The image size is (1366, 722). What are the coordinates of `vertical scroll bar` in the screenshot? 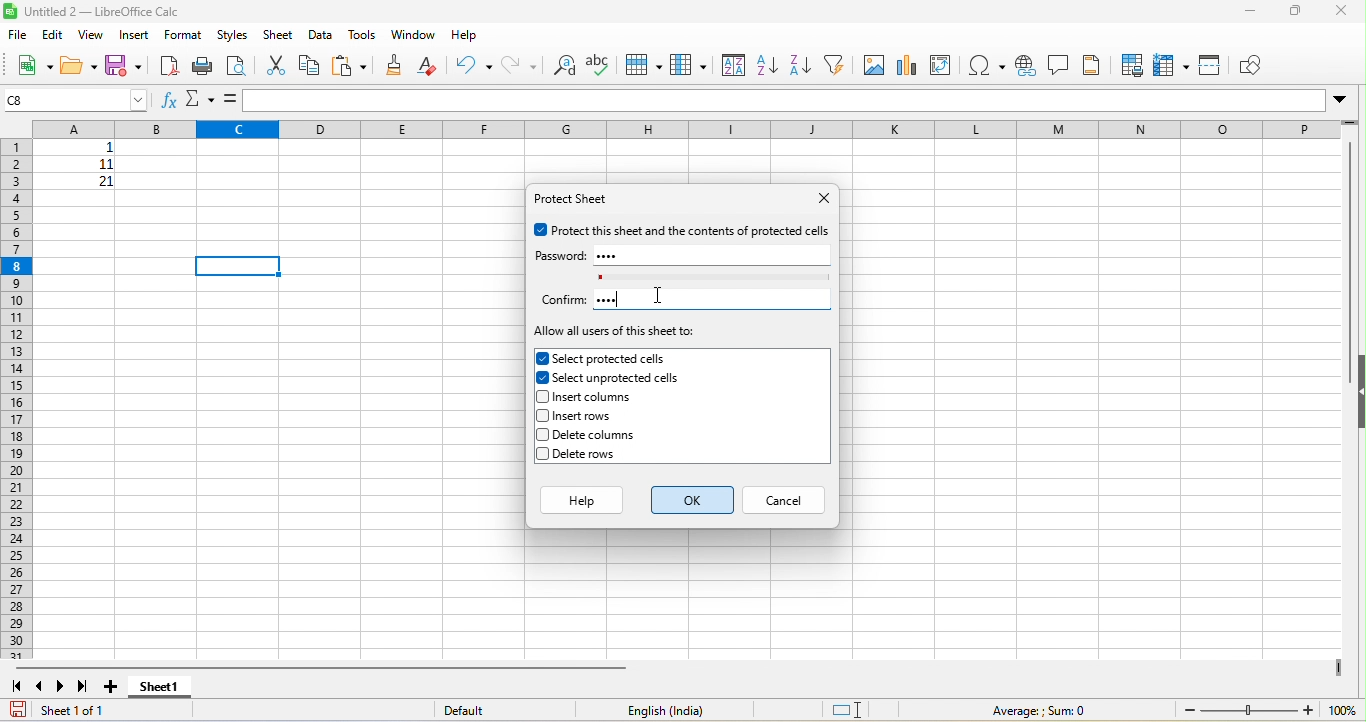 It's located at (1352, 247).